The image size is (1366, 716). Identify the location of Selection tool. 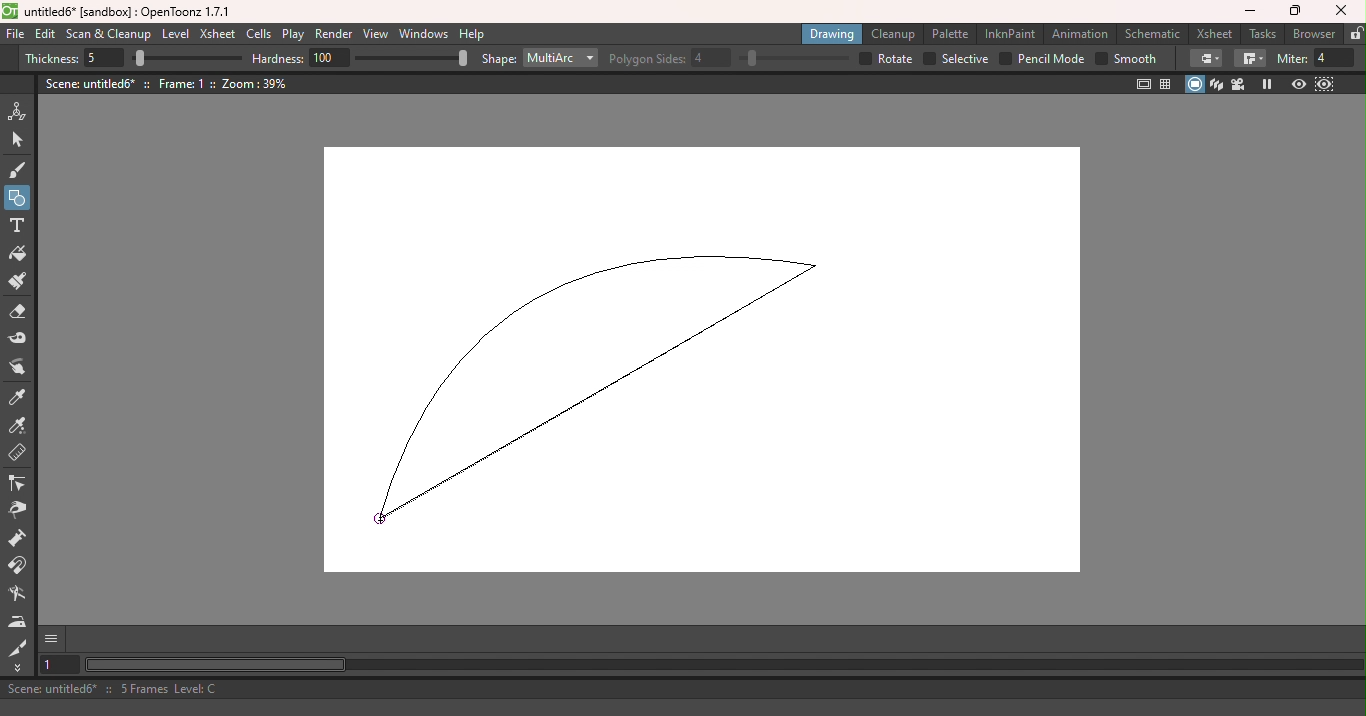
(23, 141).